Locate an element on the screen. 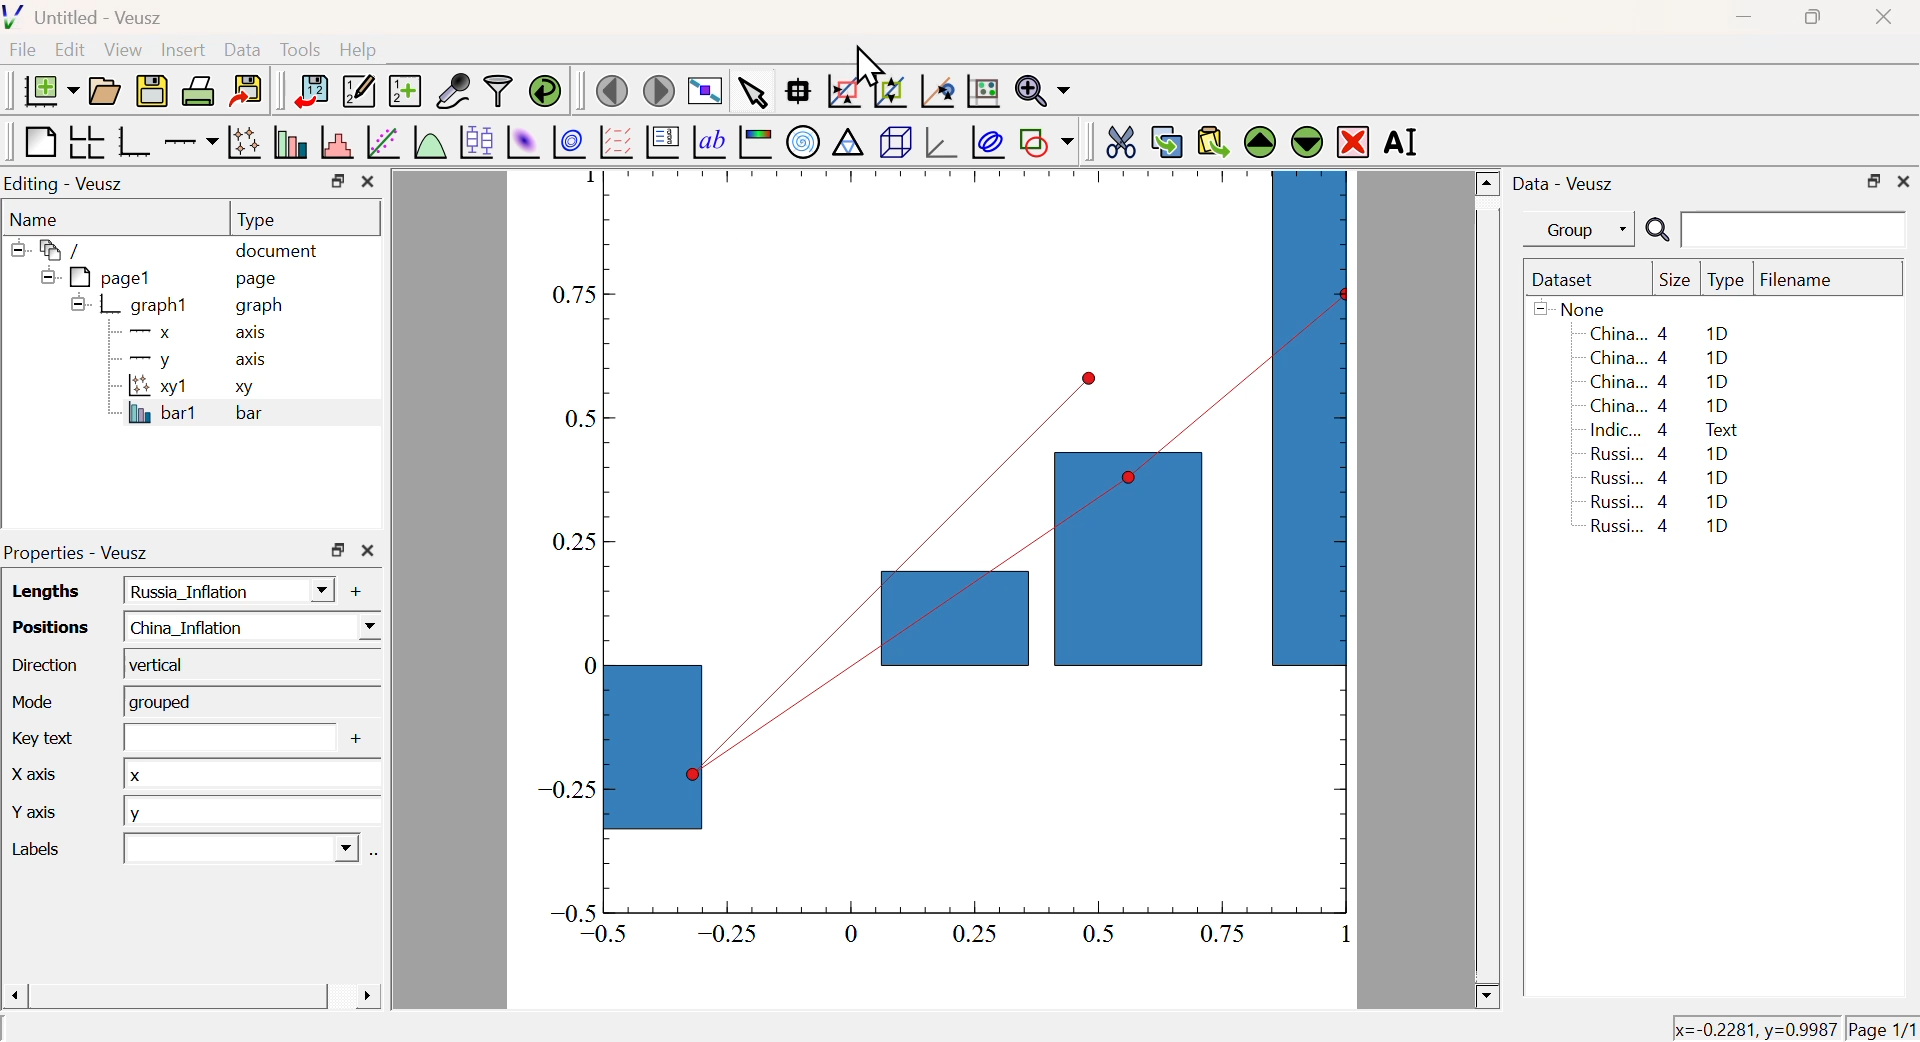 Image resolution: width=1920 pixels, height=1042 pixels. Page 1/1 is located at coordinates (1880, 1028).